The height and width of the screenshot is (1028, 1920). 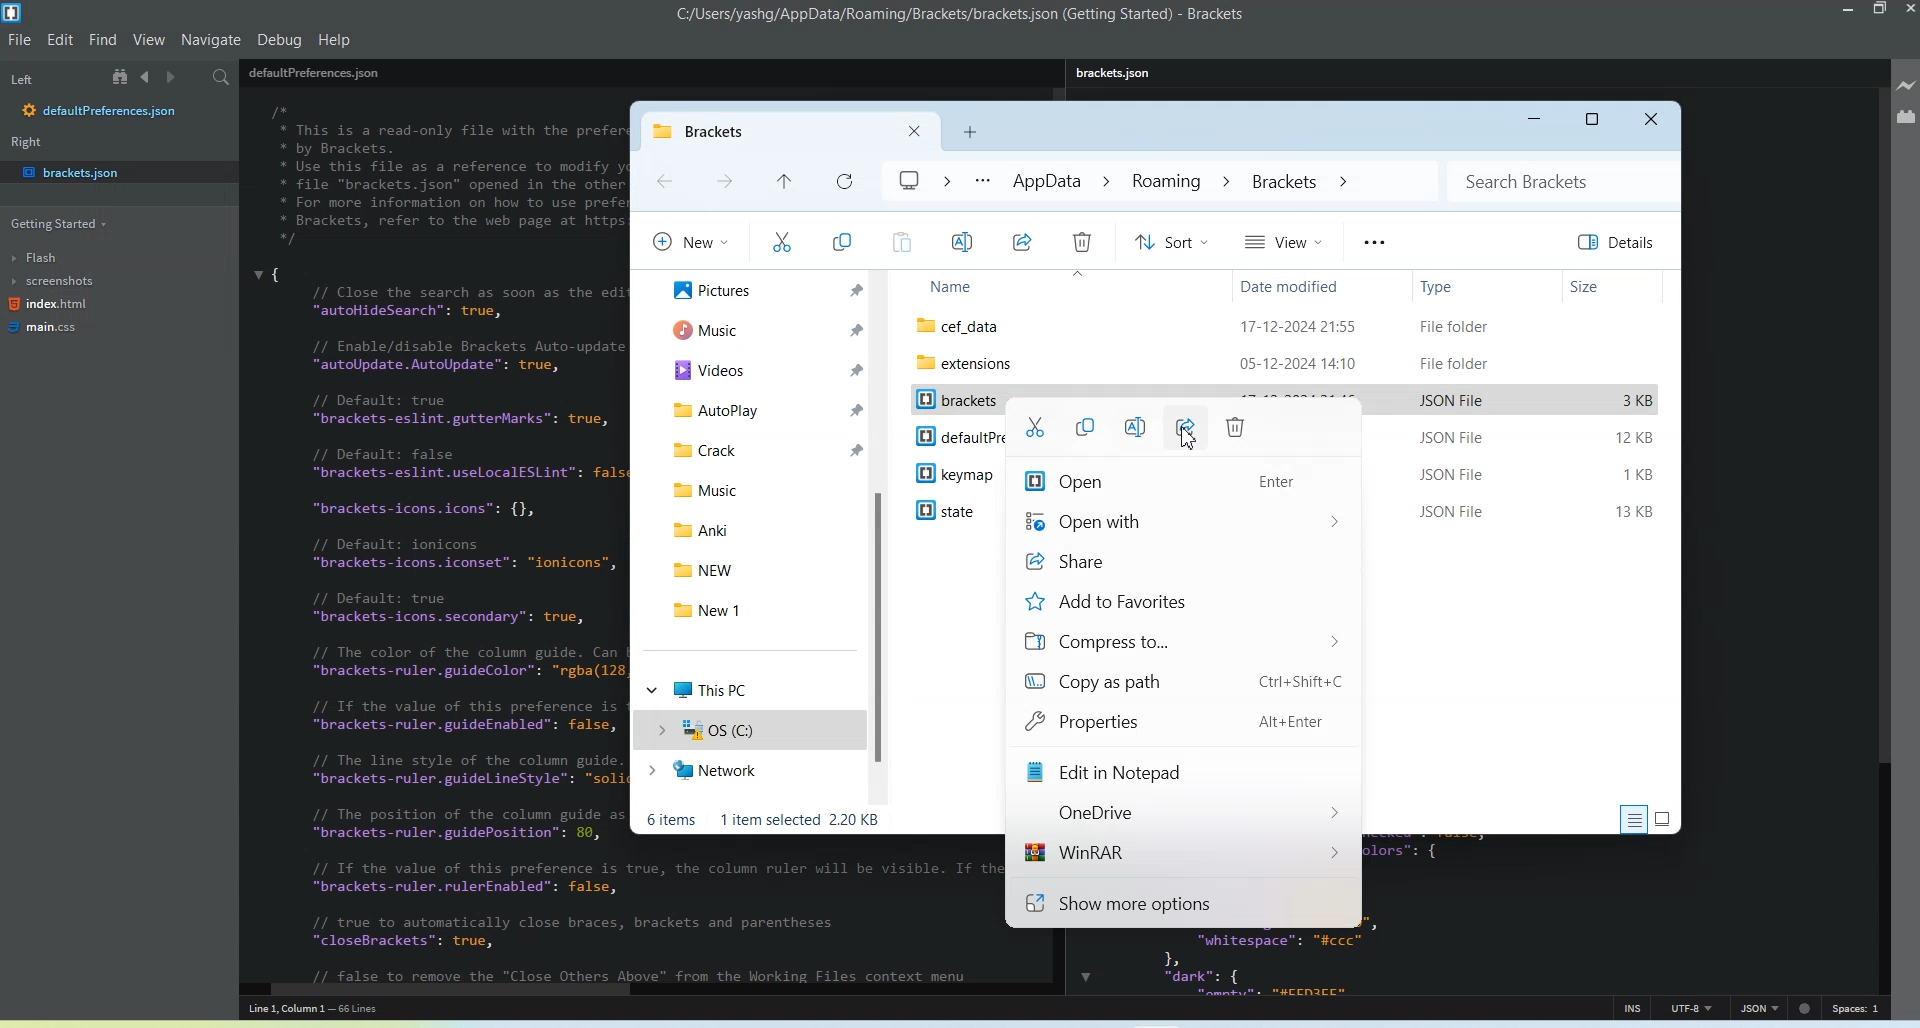 I want to click on Minimize, so click(x=1532, y=121).